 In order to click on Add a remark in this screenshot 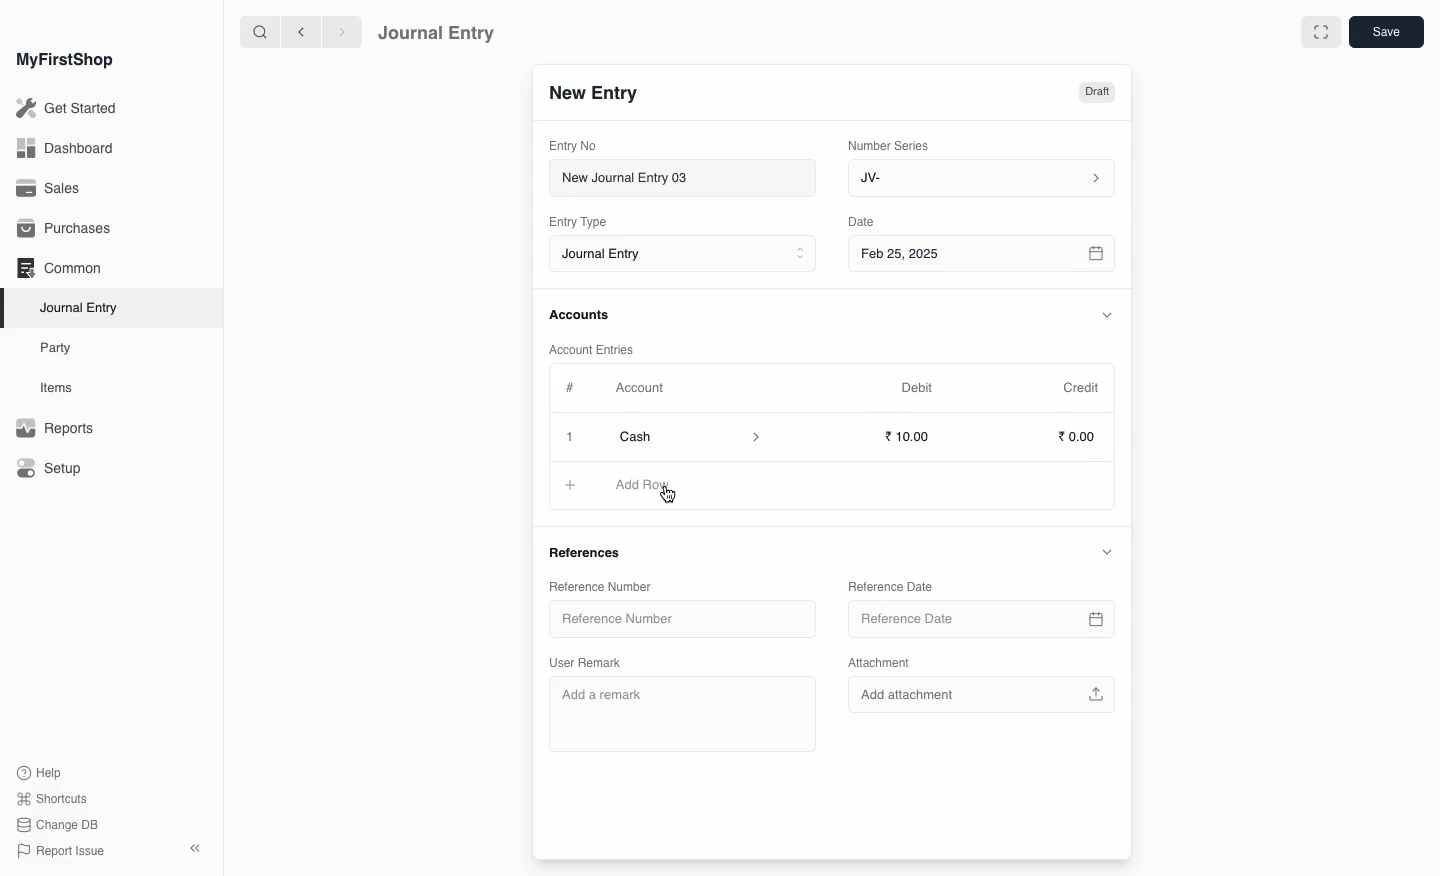, I will do `click(682, 713)`.